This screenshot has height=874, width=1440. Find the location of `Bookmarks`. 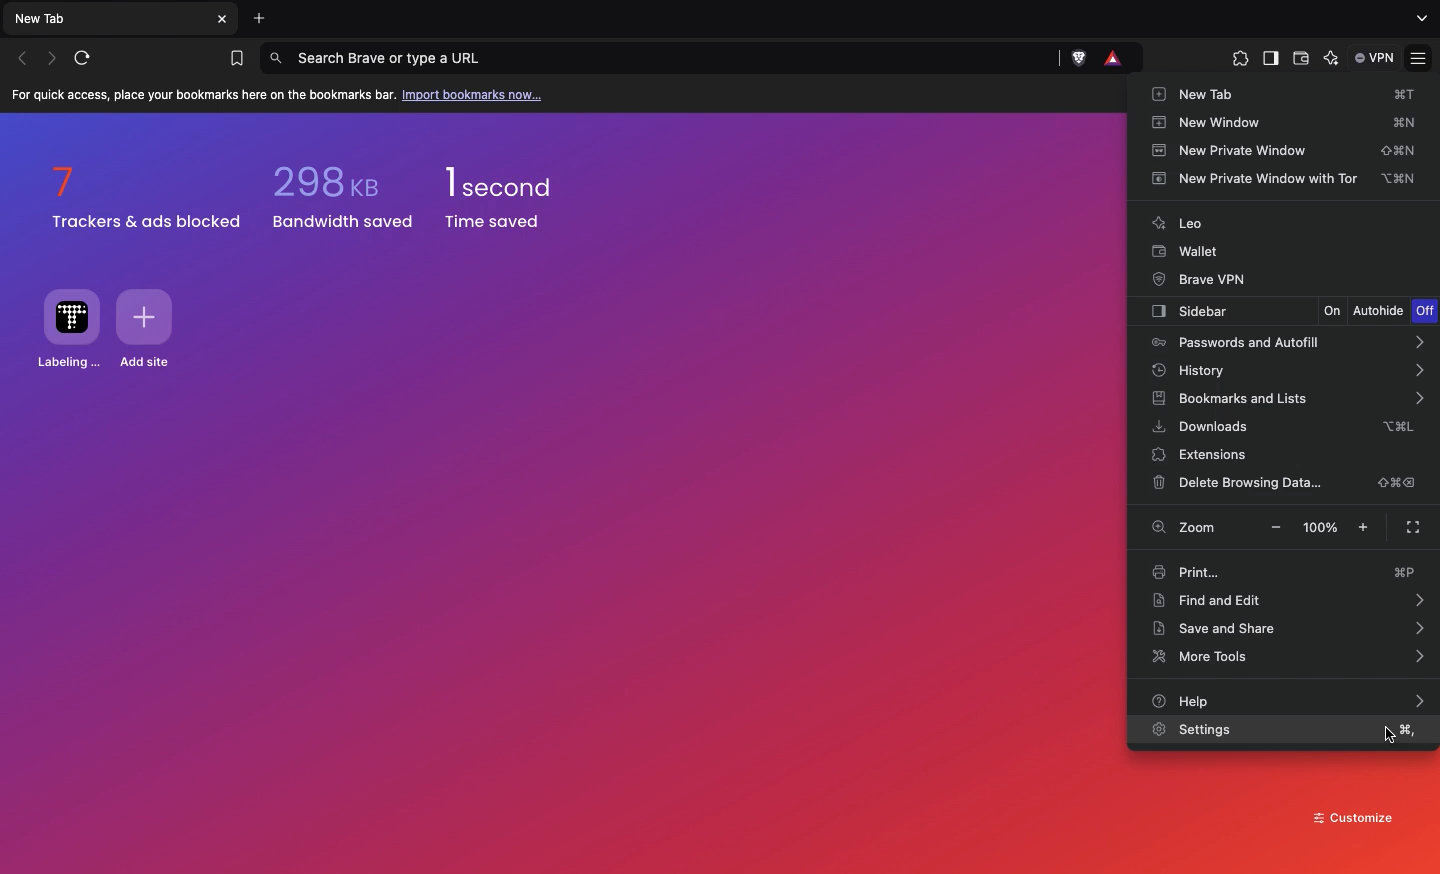

Bookmarks is located at coordinates (235, 59).